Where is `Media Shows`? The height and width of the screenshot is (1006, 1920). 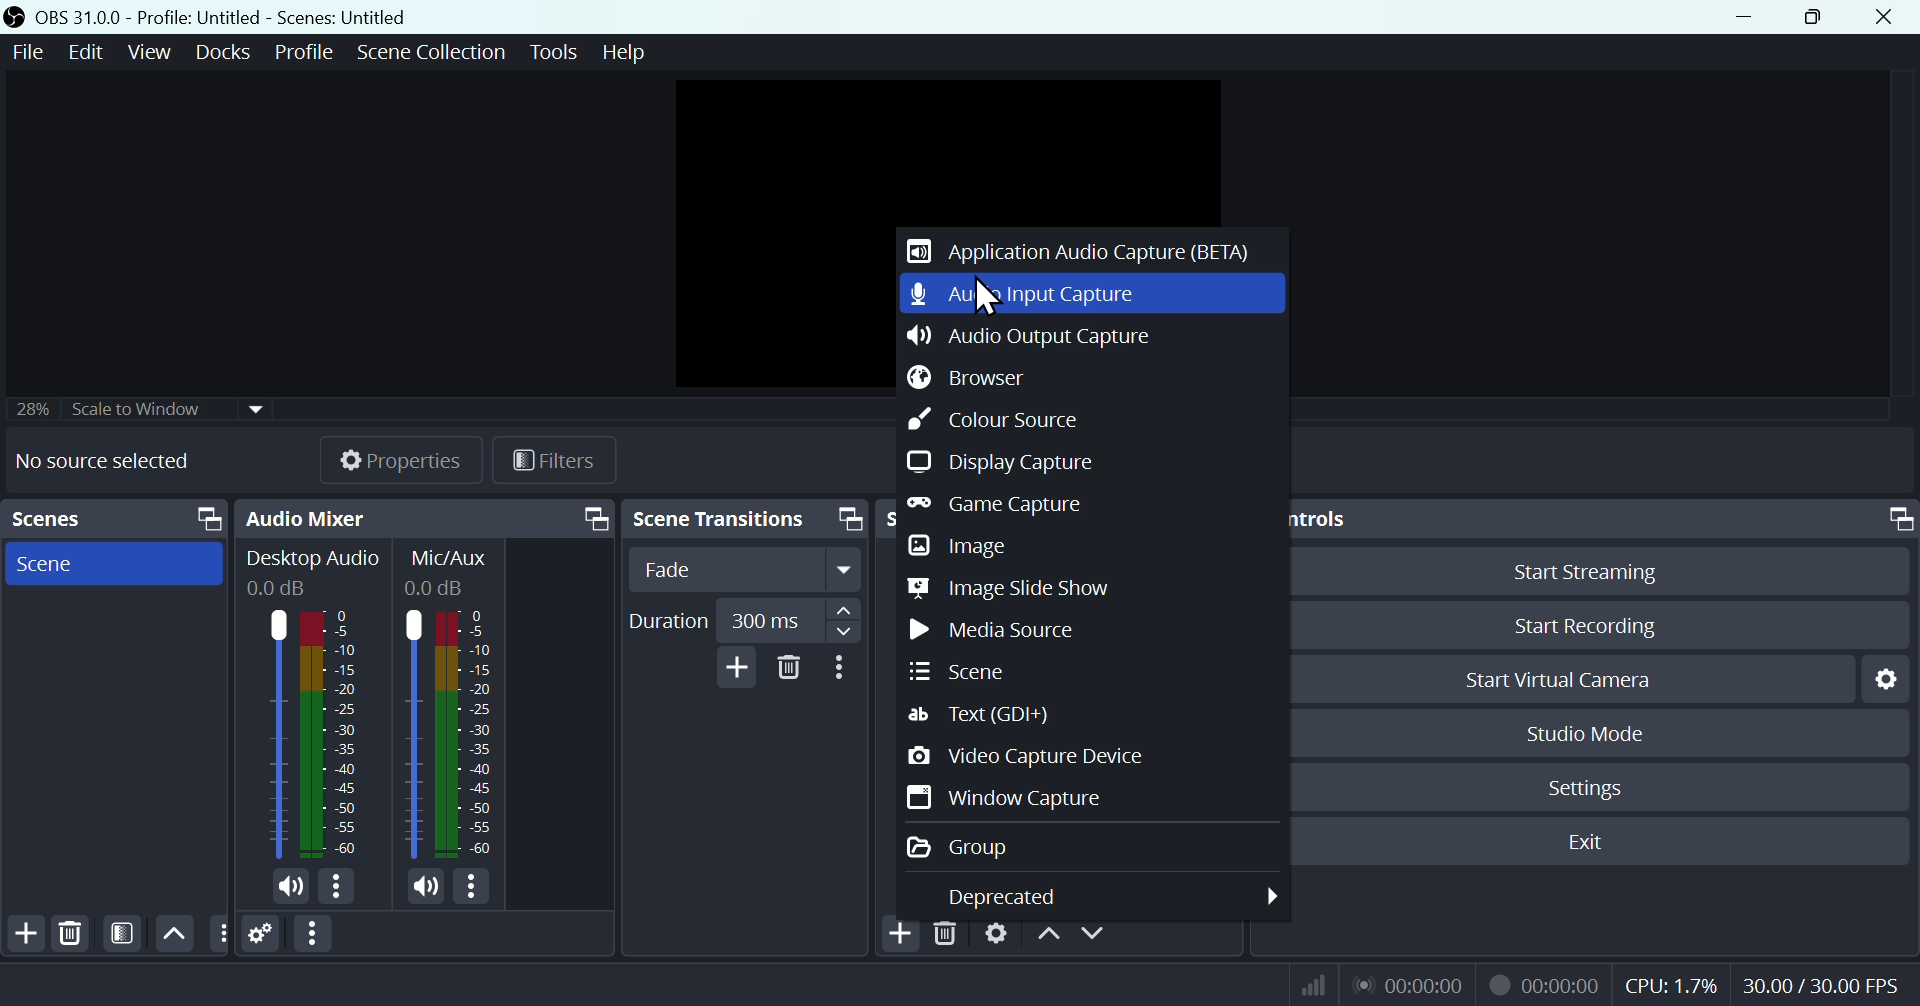
Media Shows is located at coordinates (999, 627).